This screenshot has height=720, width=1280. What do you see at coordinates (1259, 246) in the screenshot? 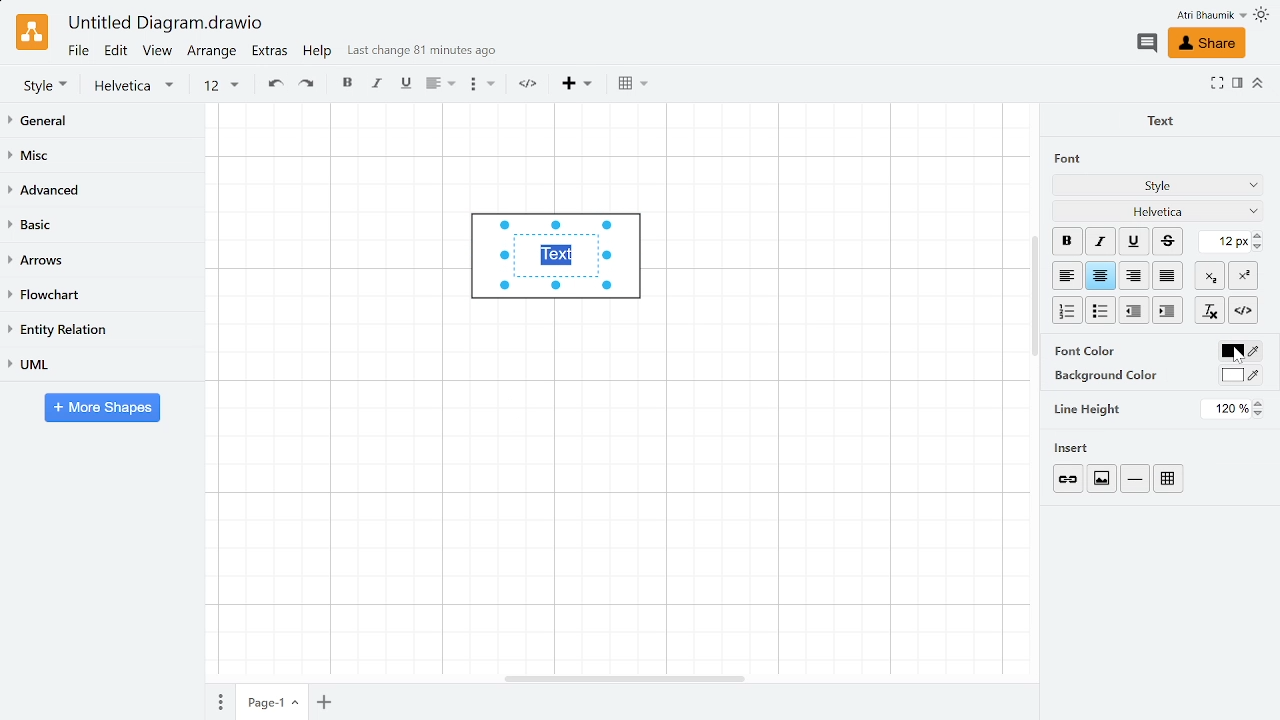
I see `Decrease font size` at bounding box center [1259, 246].